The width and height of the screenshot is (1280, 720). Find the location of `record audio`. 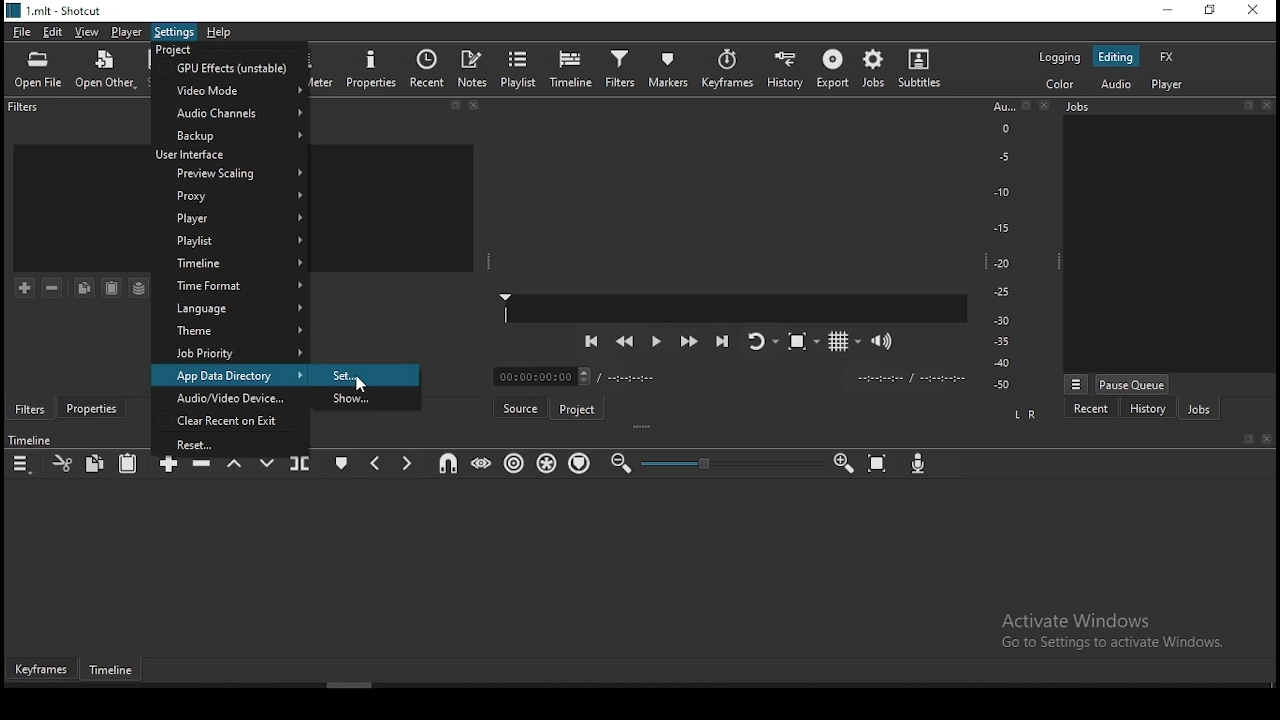

record audio is located at coordinates (919, 465).